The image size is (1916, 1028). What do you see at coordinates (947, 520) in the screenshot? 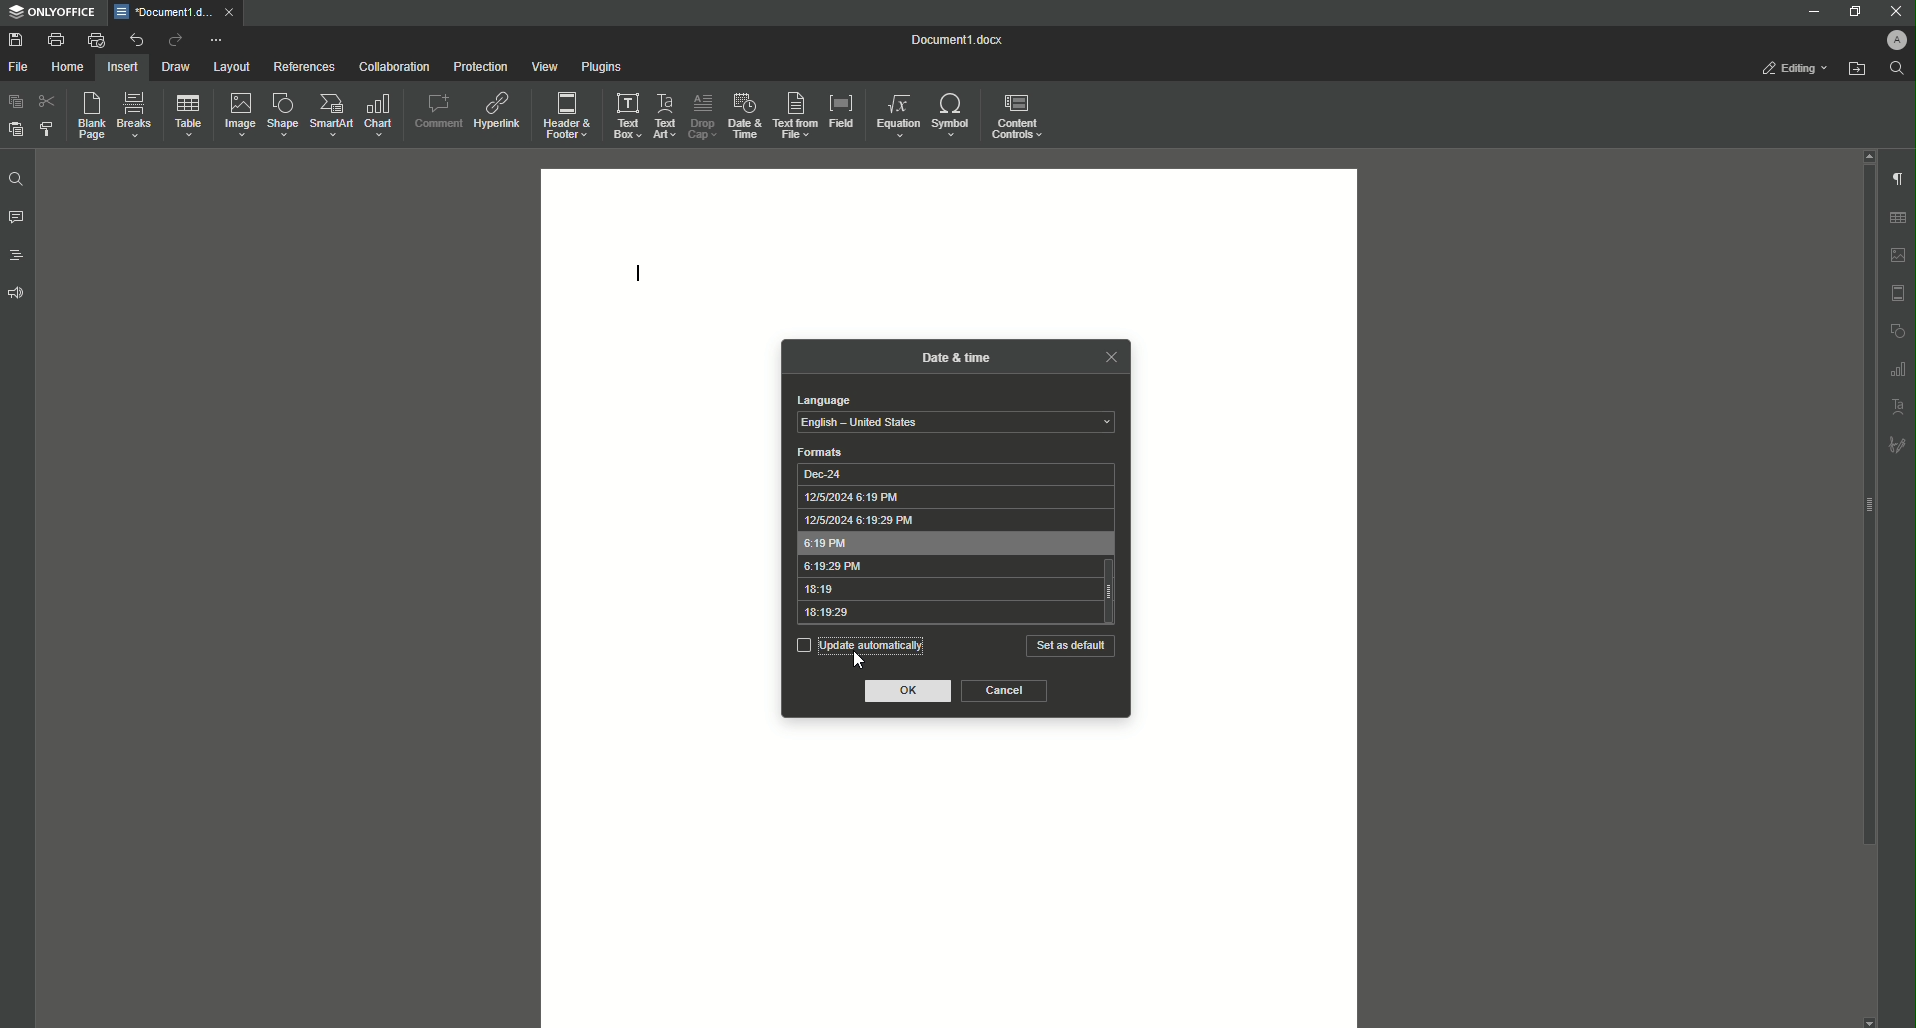
I see `12/5/2024 6:19:29 PM` at bounding box center [947, 520].